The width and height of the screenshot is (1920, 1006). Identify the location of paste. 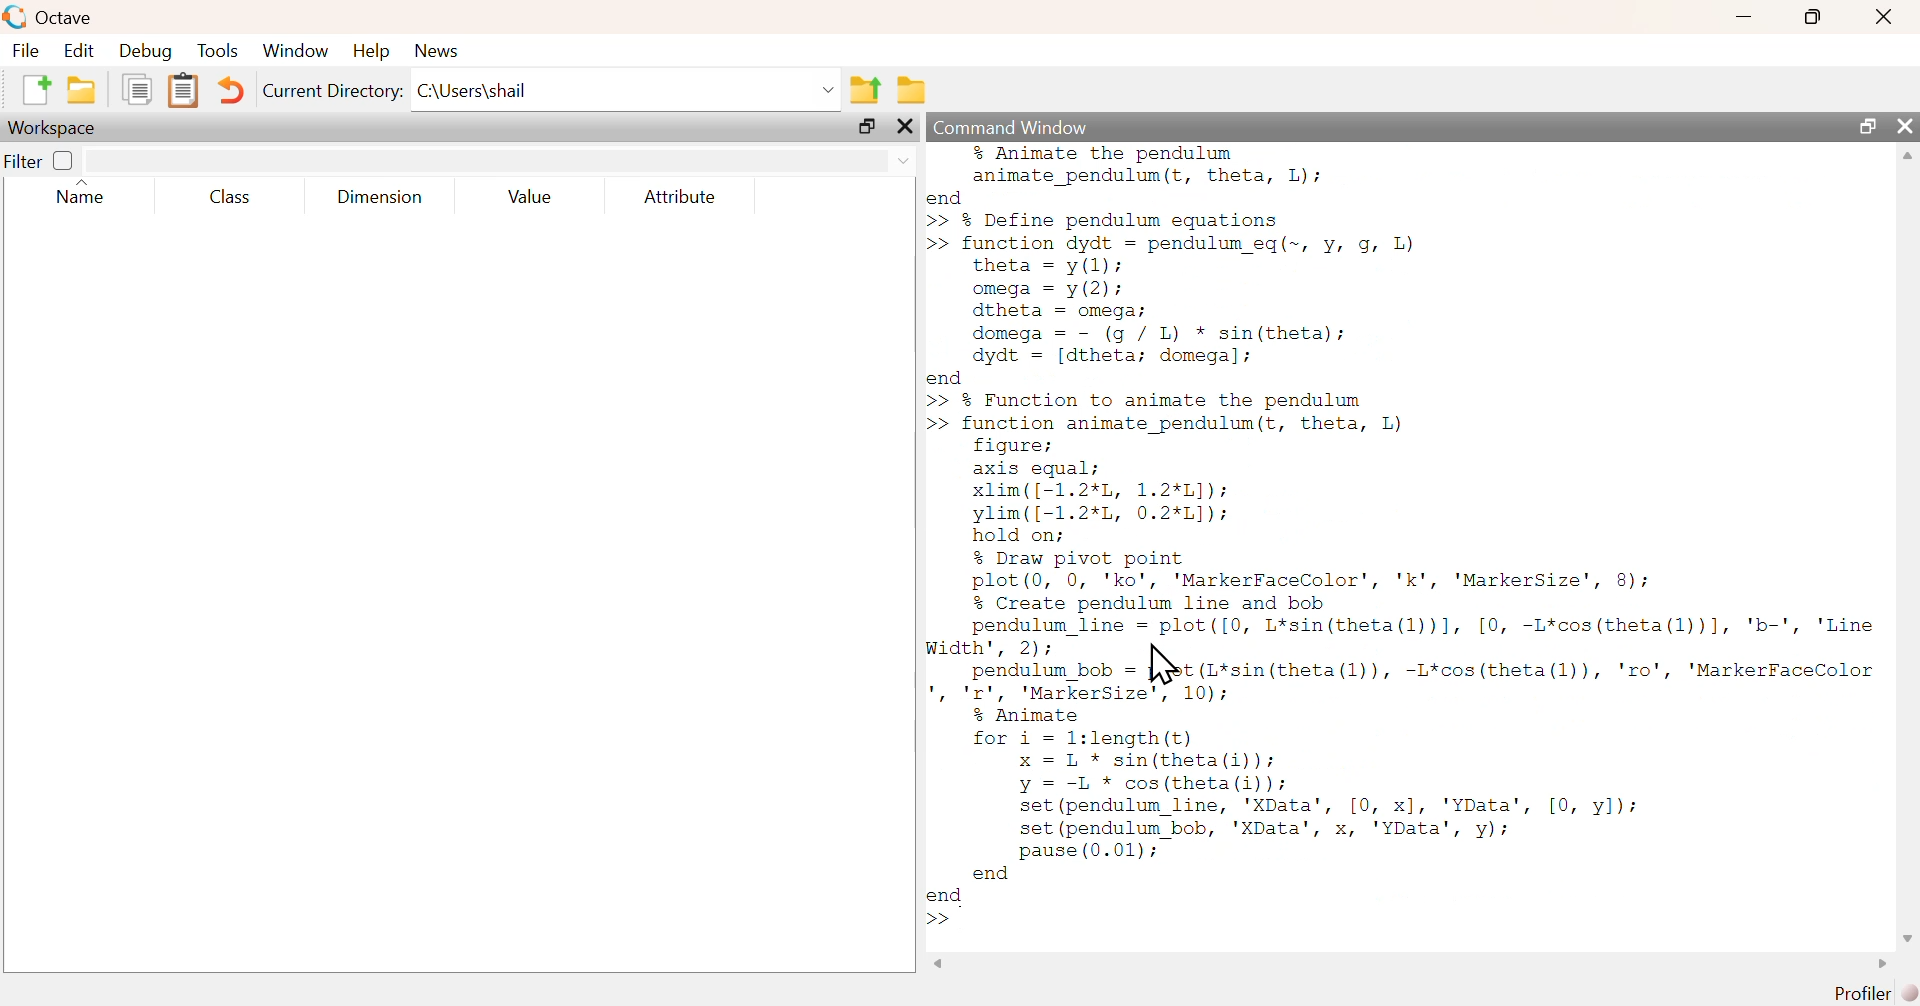
(185, 91).